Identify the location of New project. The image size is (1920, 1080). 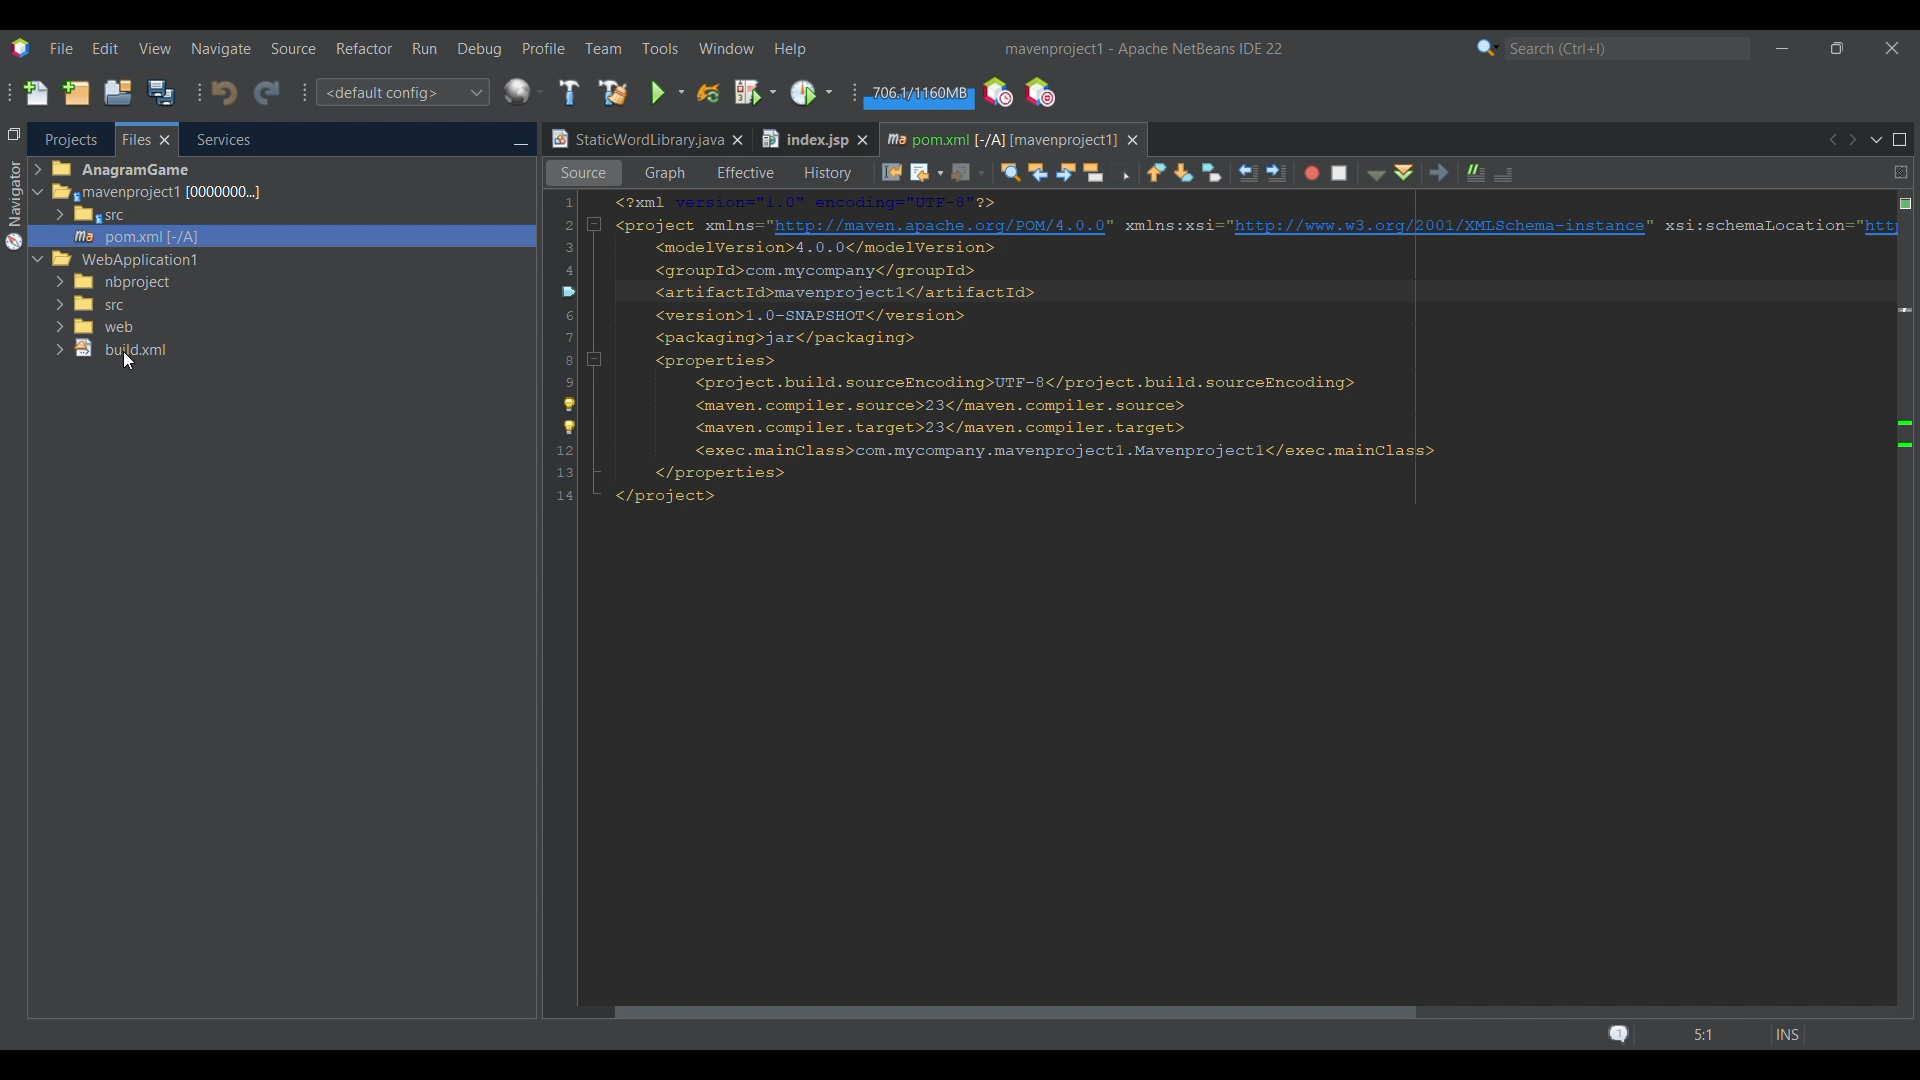
(76, 92).